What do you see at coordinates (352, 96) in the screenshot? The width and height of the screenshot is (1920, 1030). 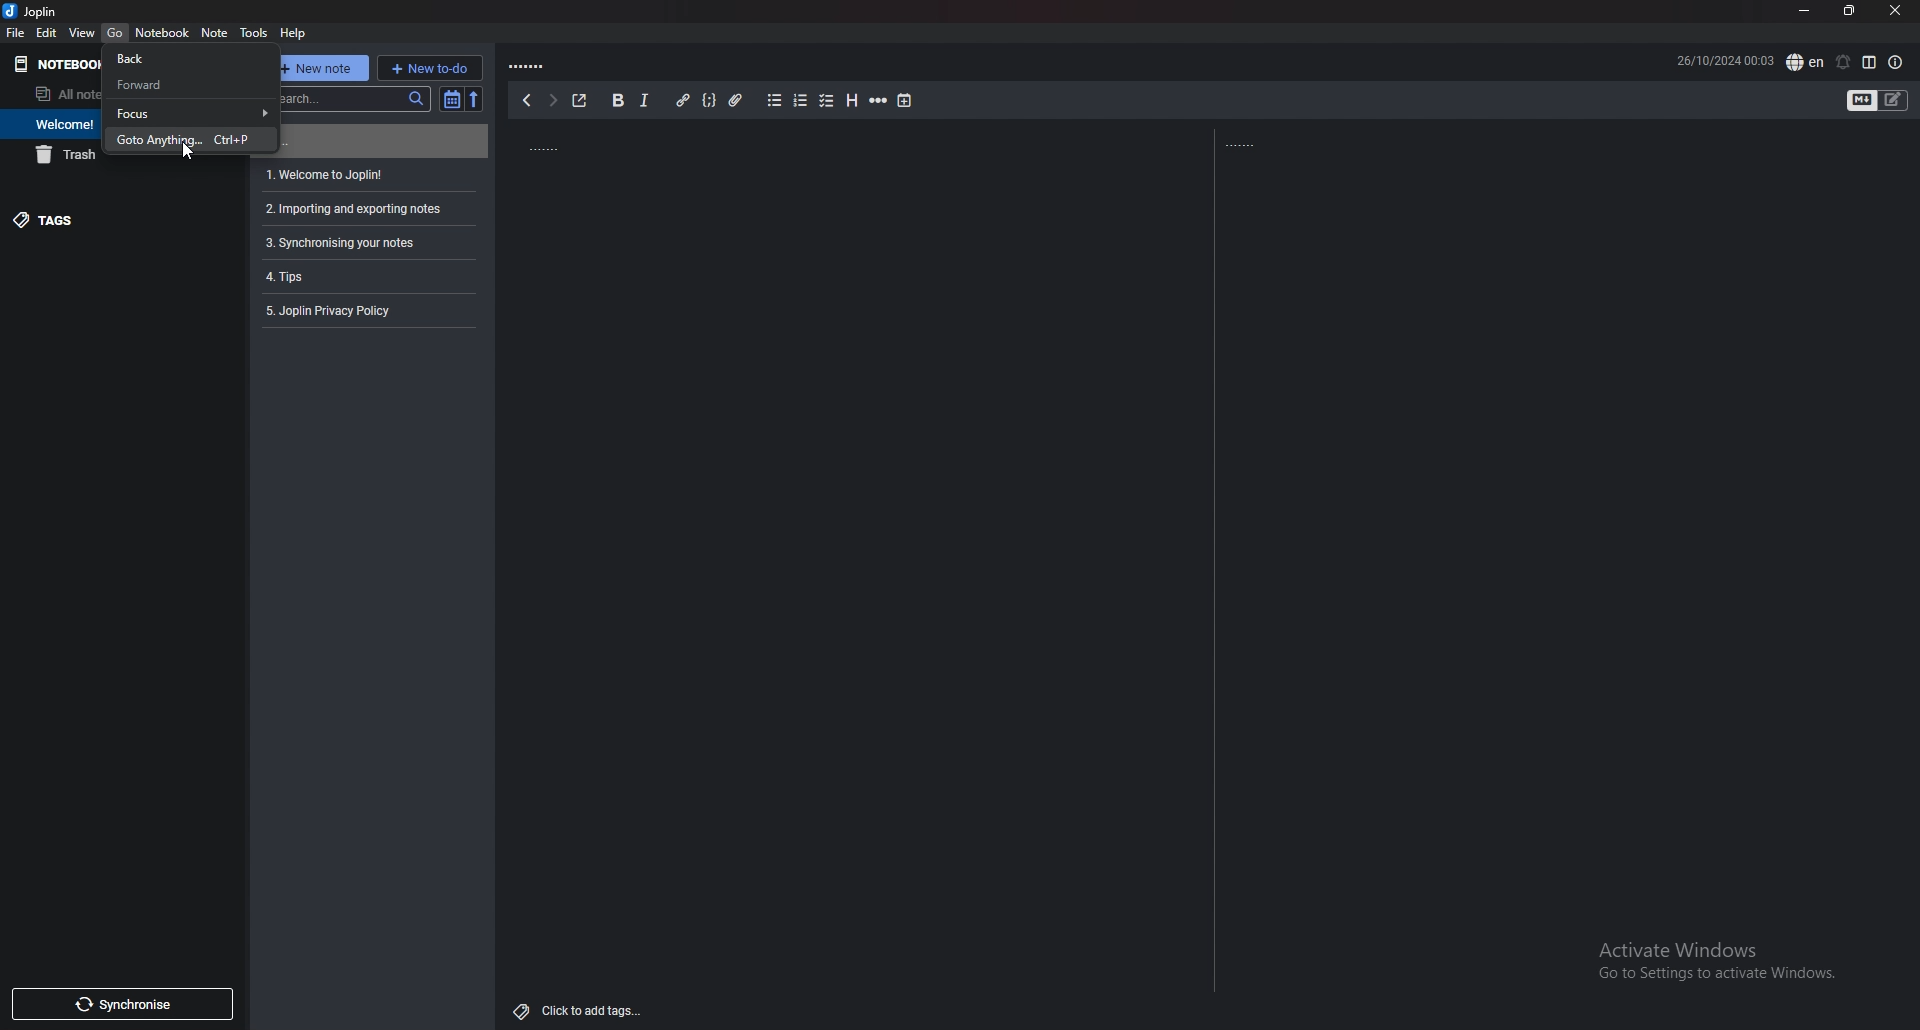 I see `search bar` at bounding box center [352, 96].